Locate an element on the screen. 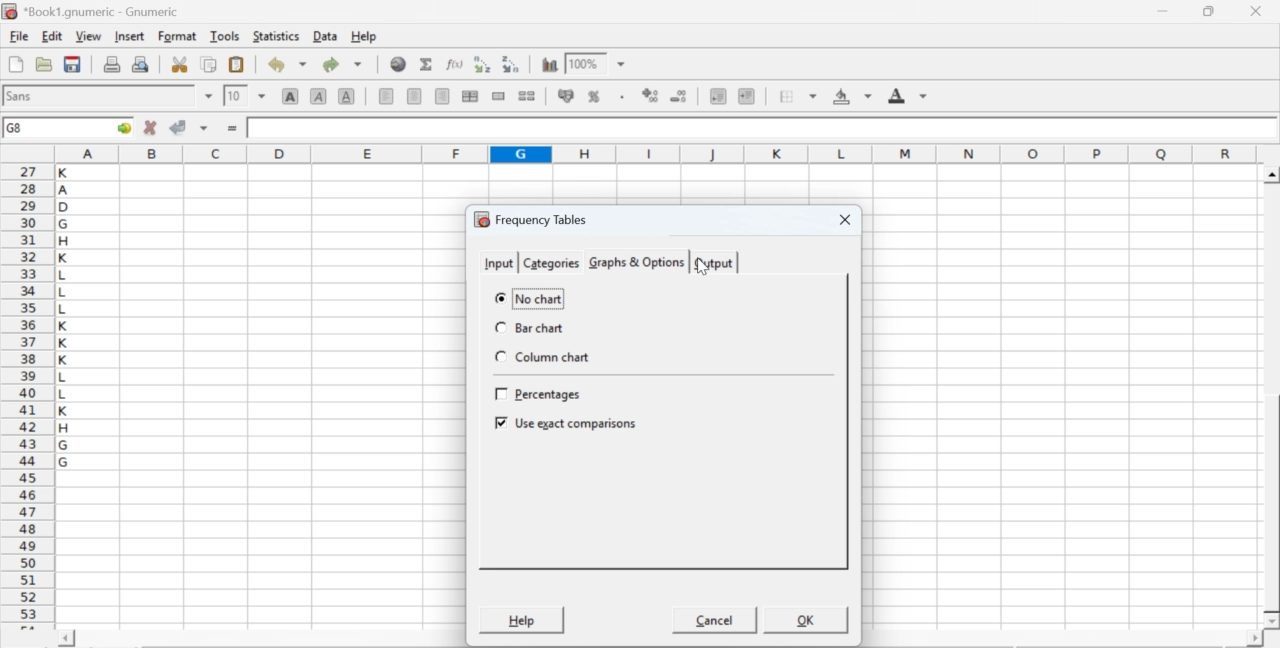 This screenshot has width=1280, height=648. 10 is located at coordinates (235, 96).